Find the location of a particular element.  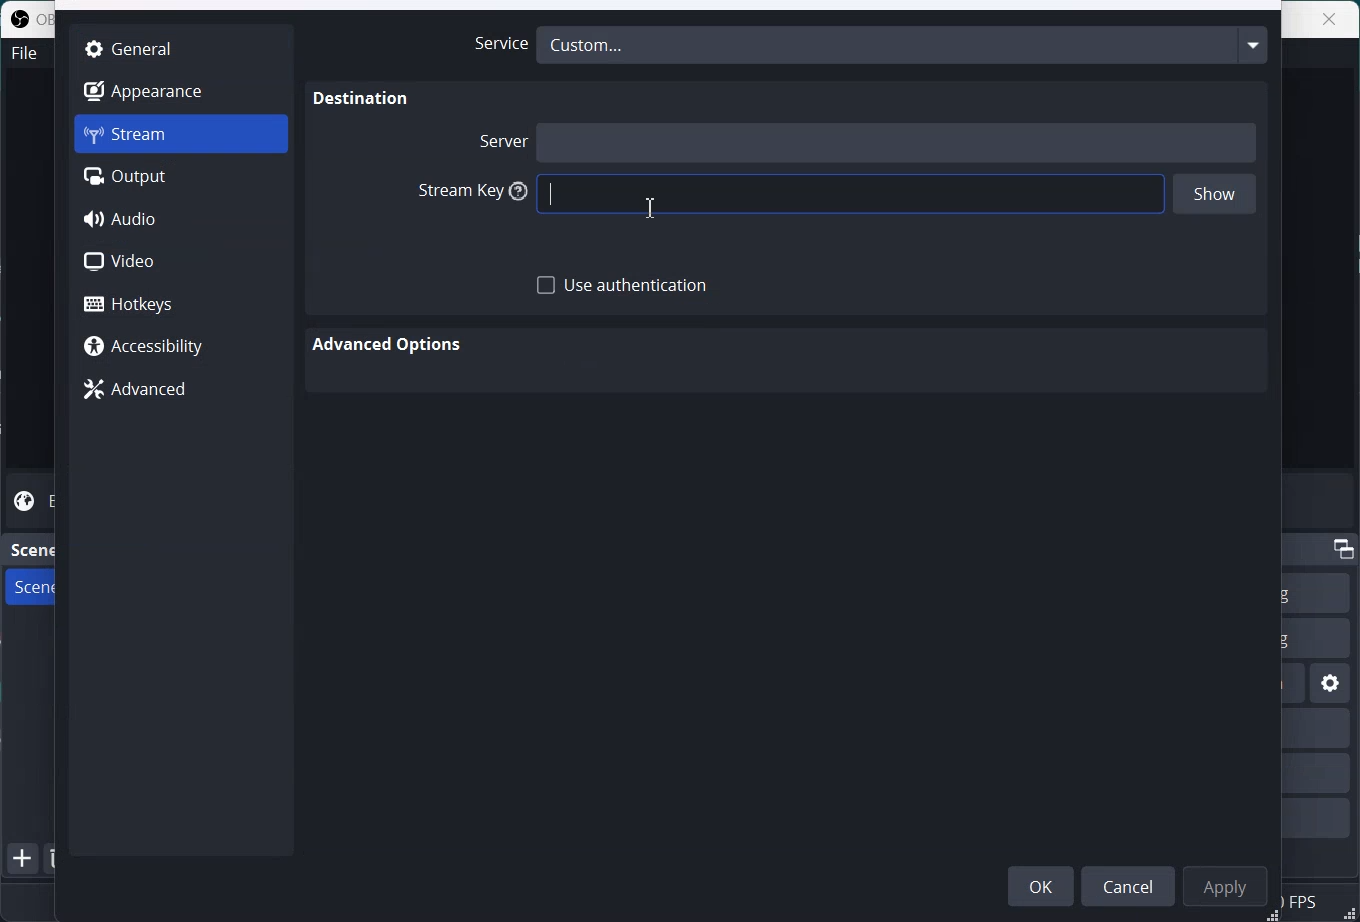

close is located at coordinates (1331, 18).